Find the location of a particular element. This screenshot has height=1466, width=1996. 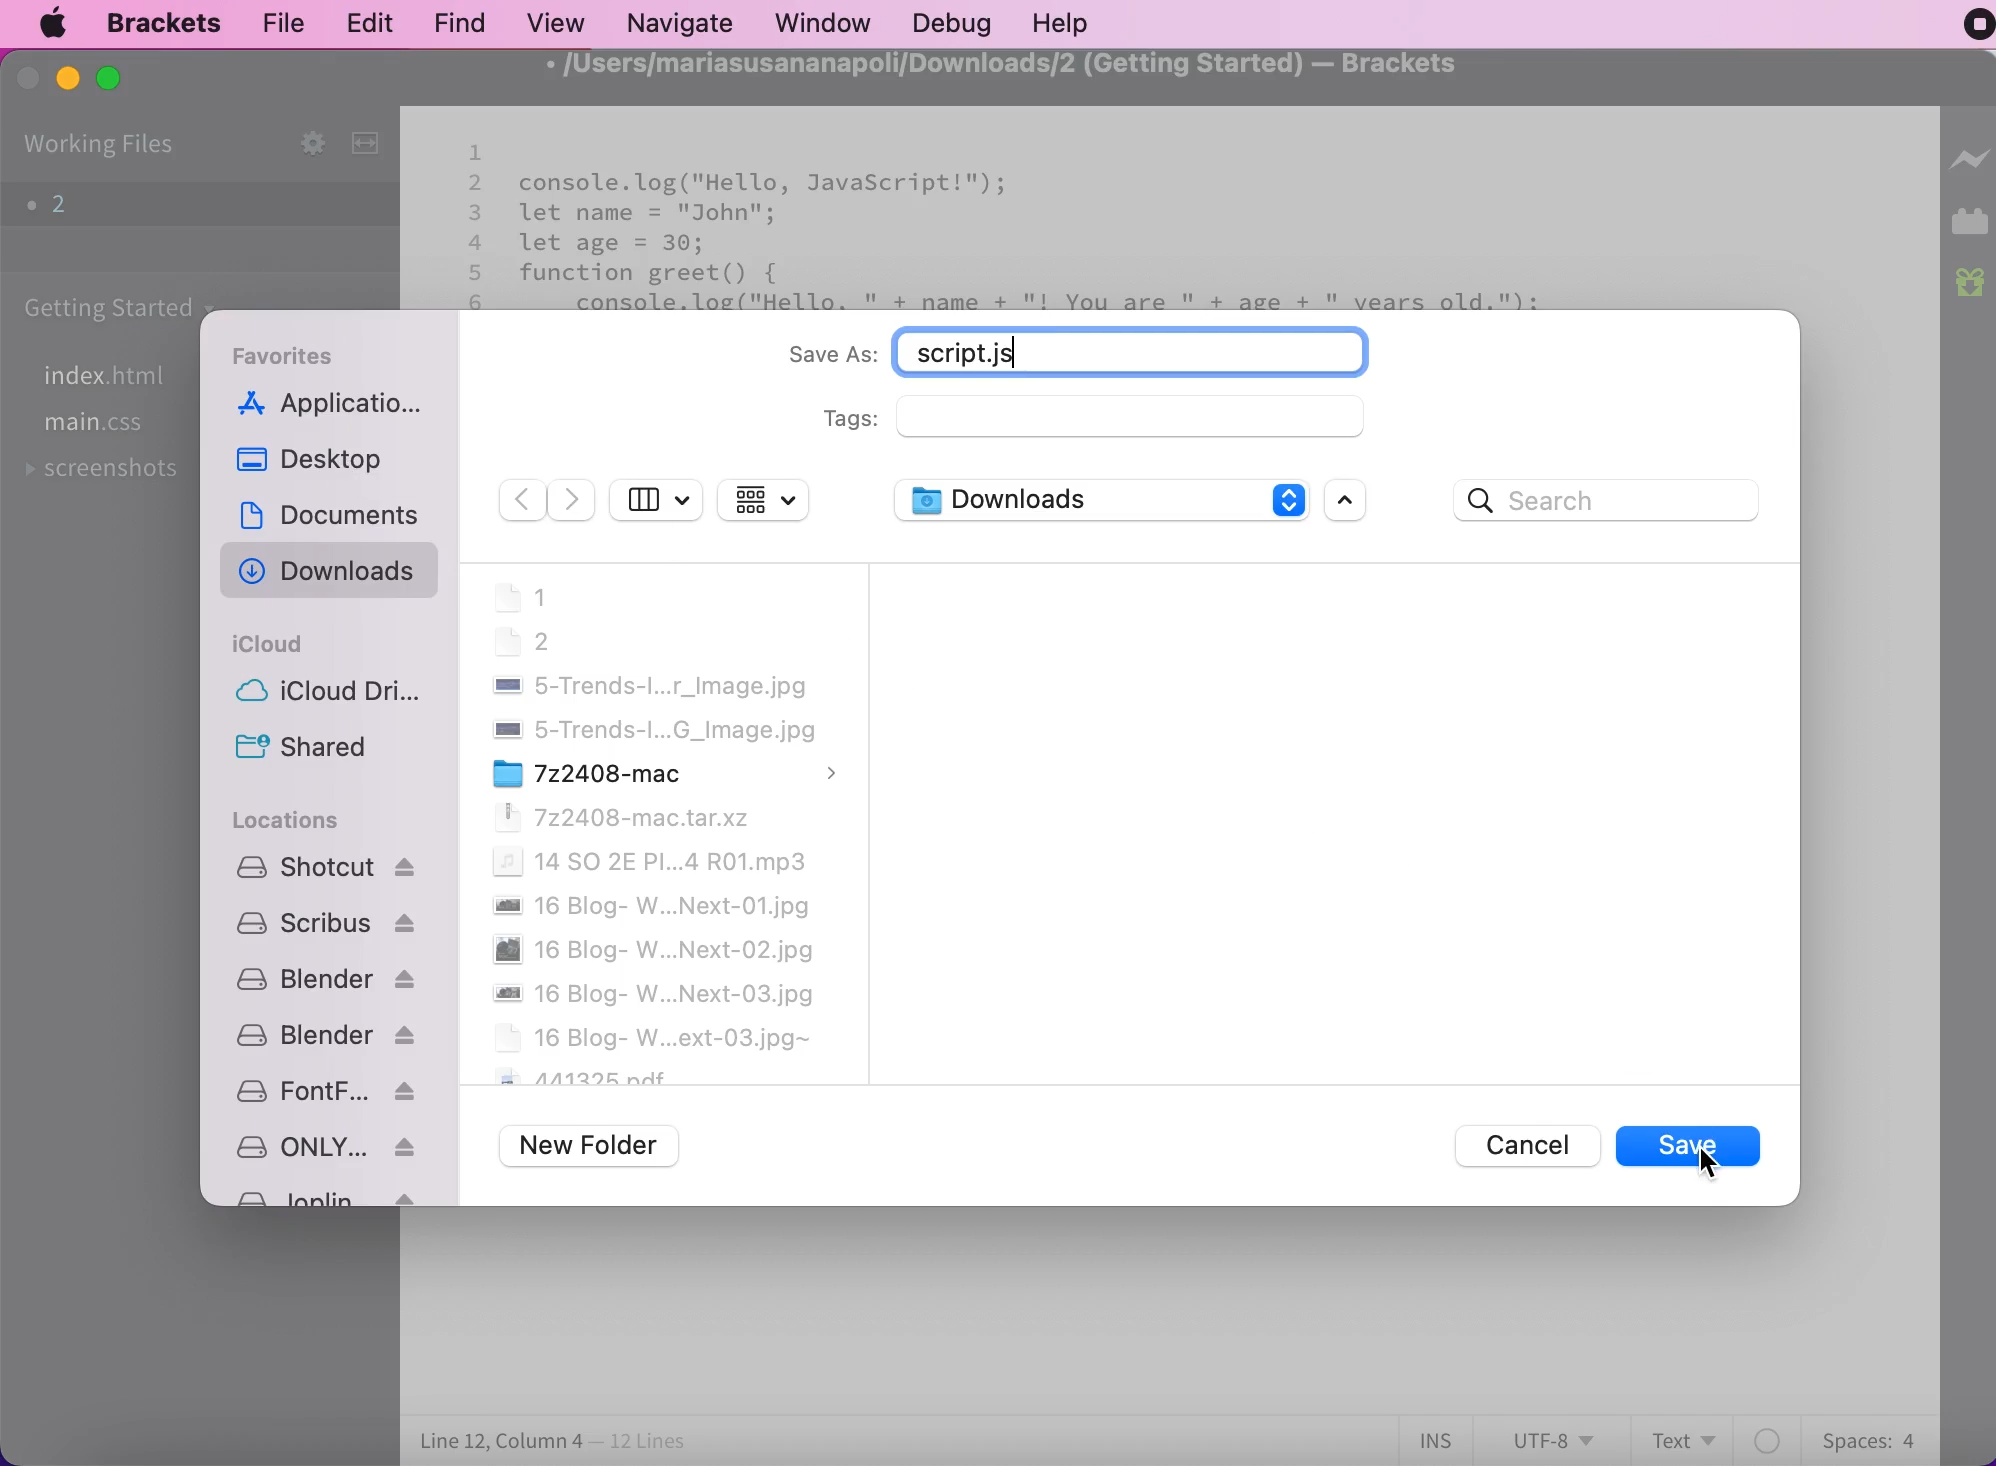

getting started folder is located at coordinates (114, 307).